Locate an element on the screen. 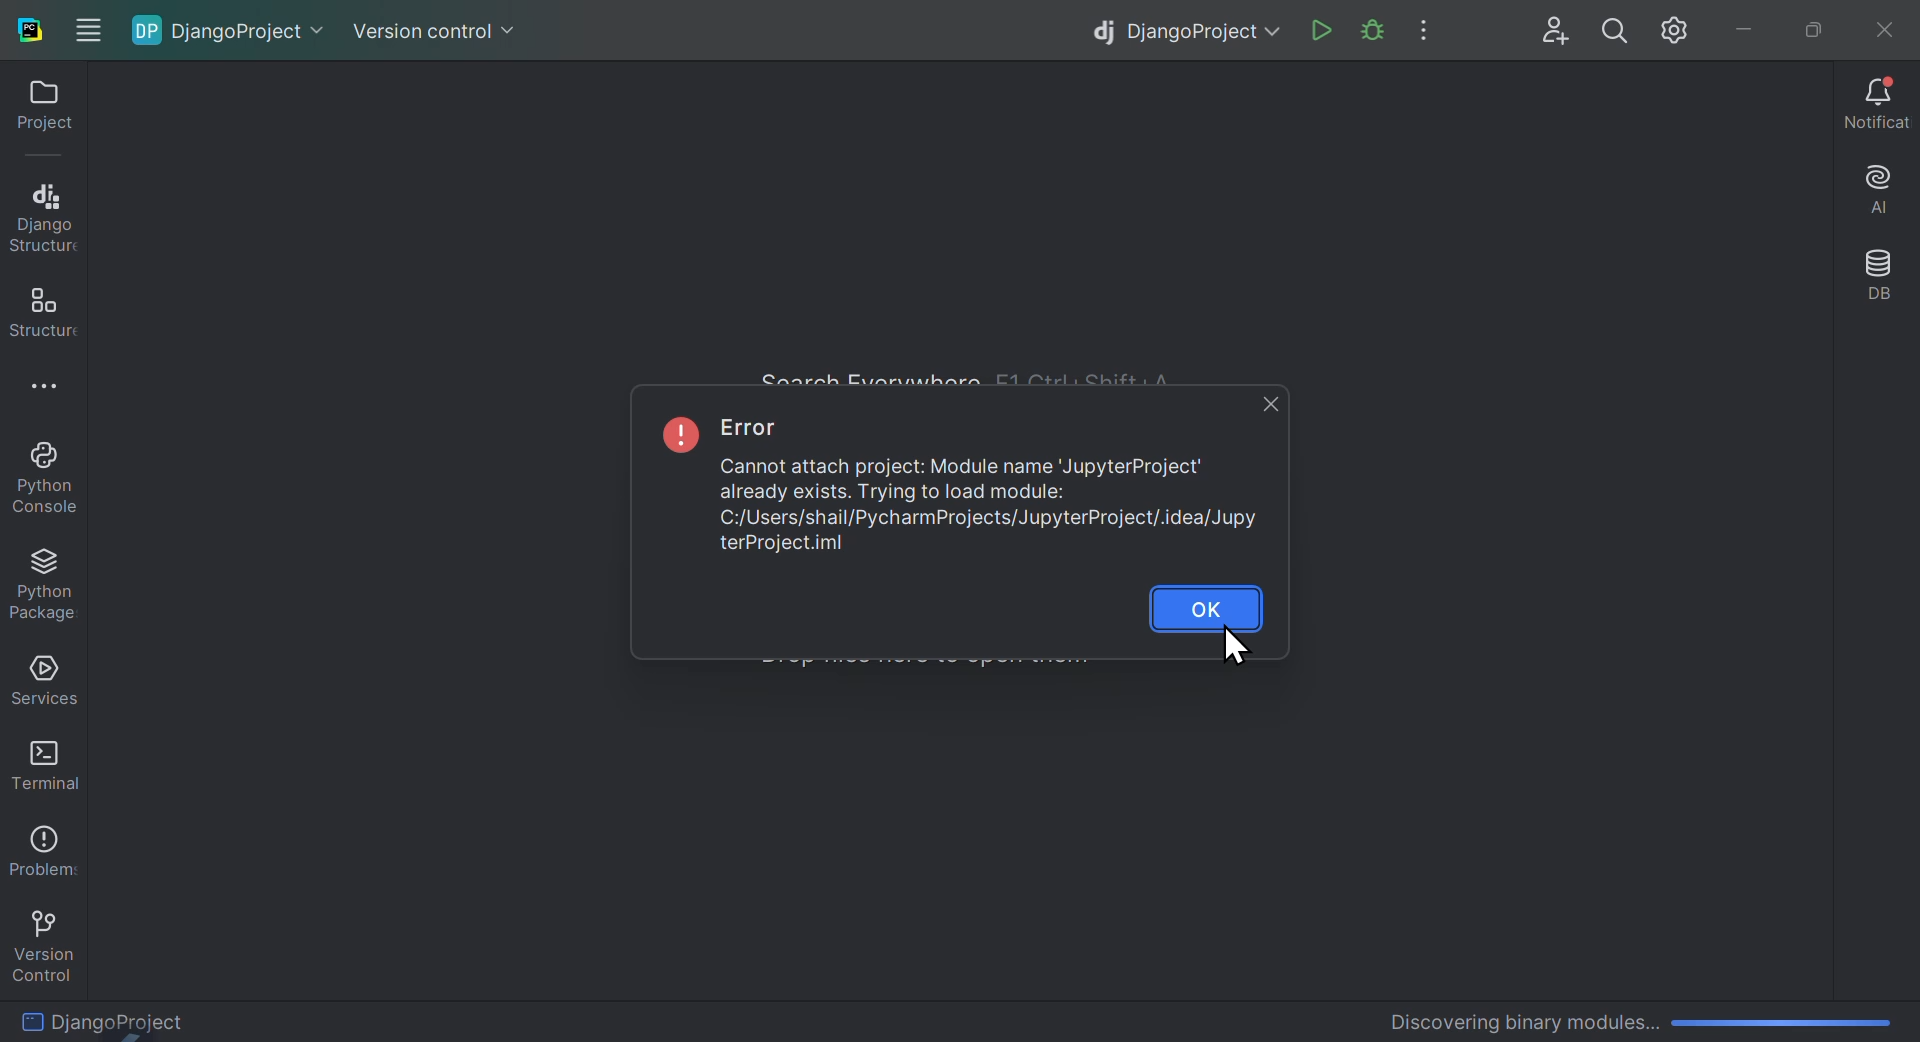 The image size is (1920, 1042). Database is located at coordinates (1878, 279).